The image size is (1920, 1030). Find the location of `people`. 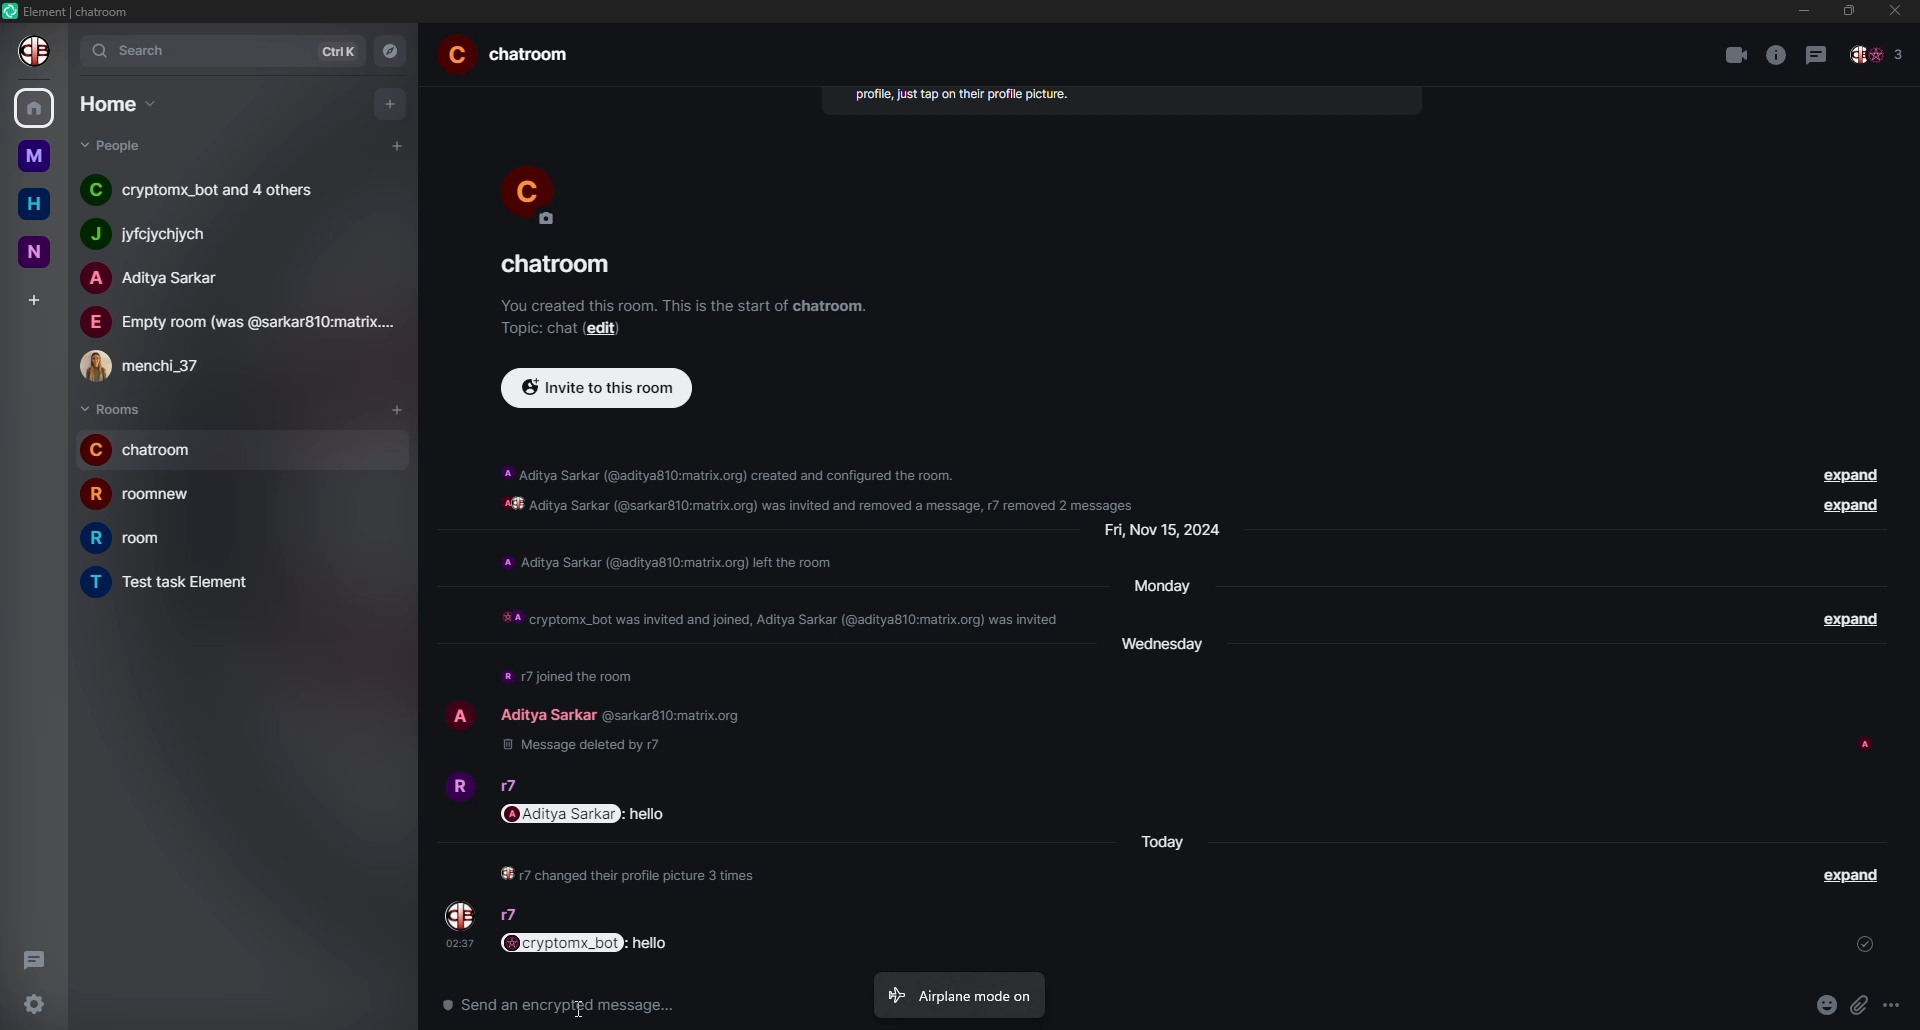

people is located at coordinates (1876, 55).